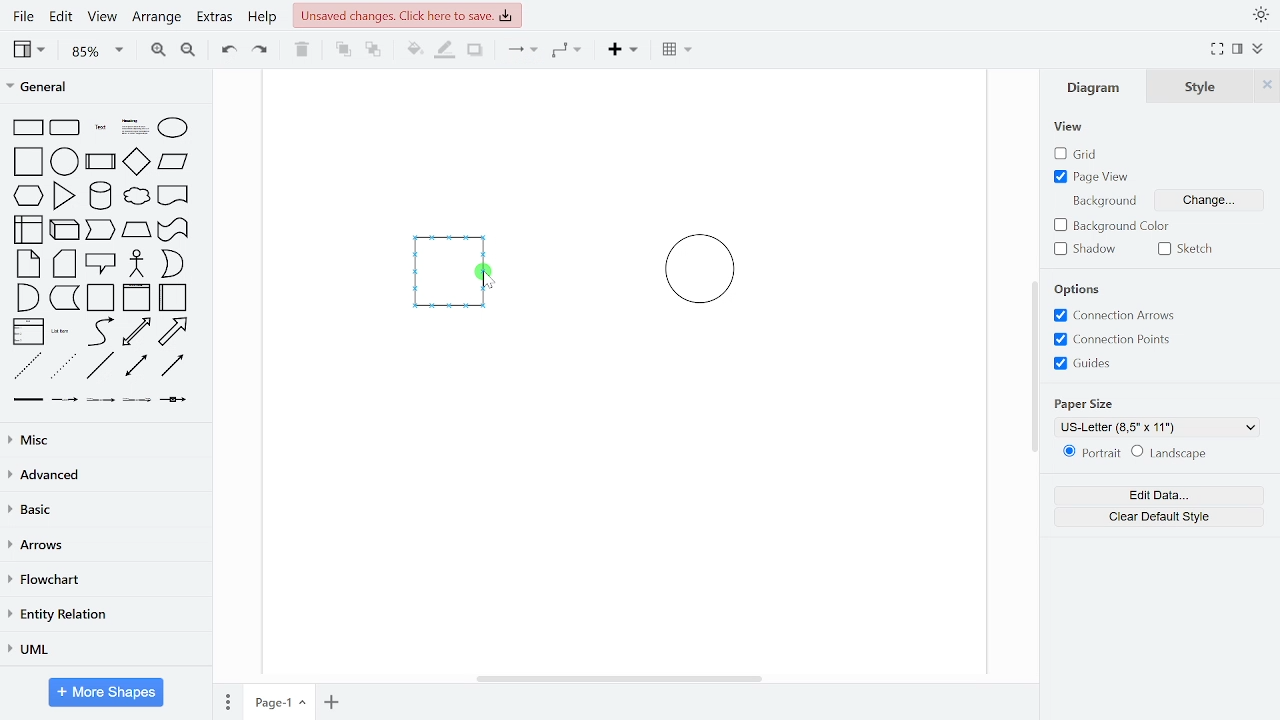  I want to click on zoom, so click(98, 50).